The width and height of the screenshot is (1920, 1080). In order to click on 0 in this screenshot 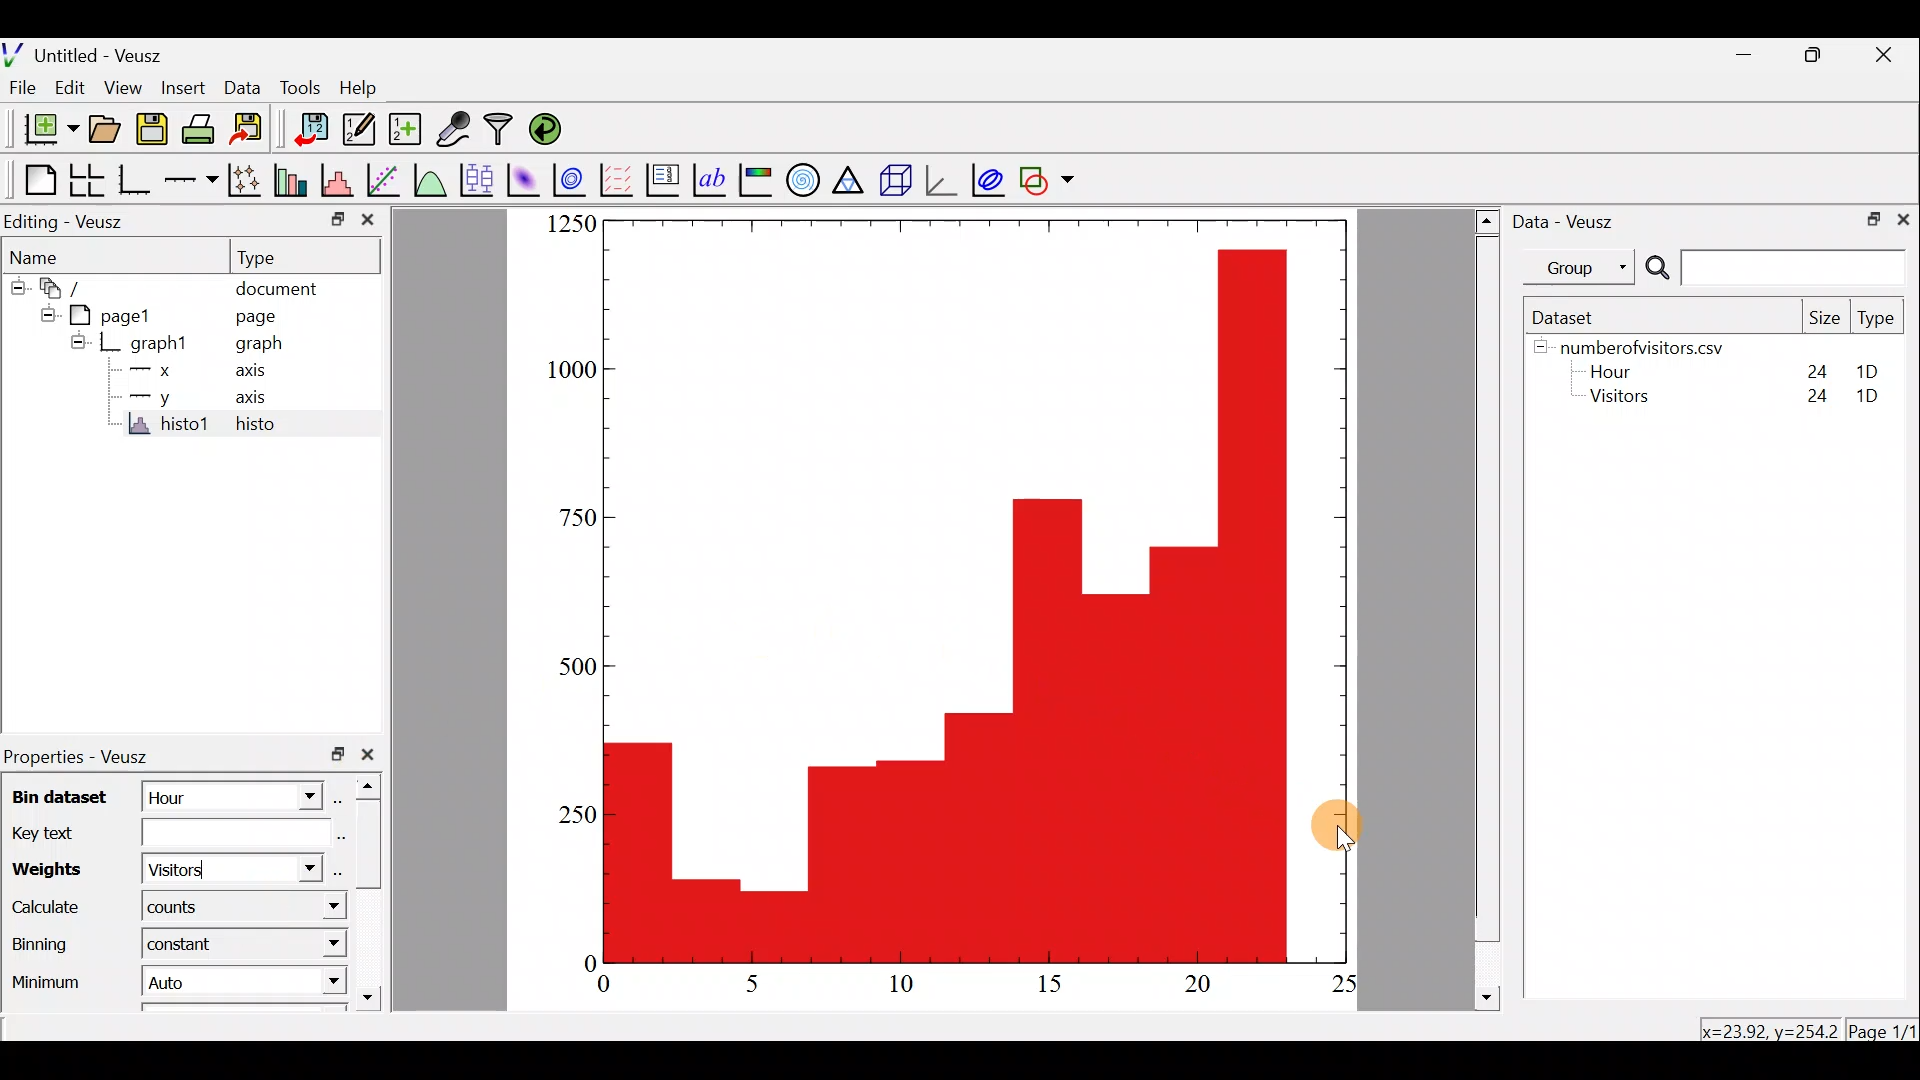, I will do `click(577, 964)`.